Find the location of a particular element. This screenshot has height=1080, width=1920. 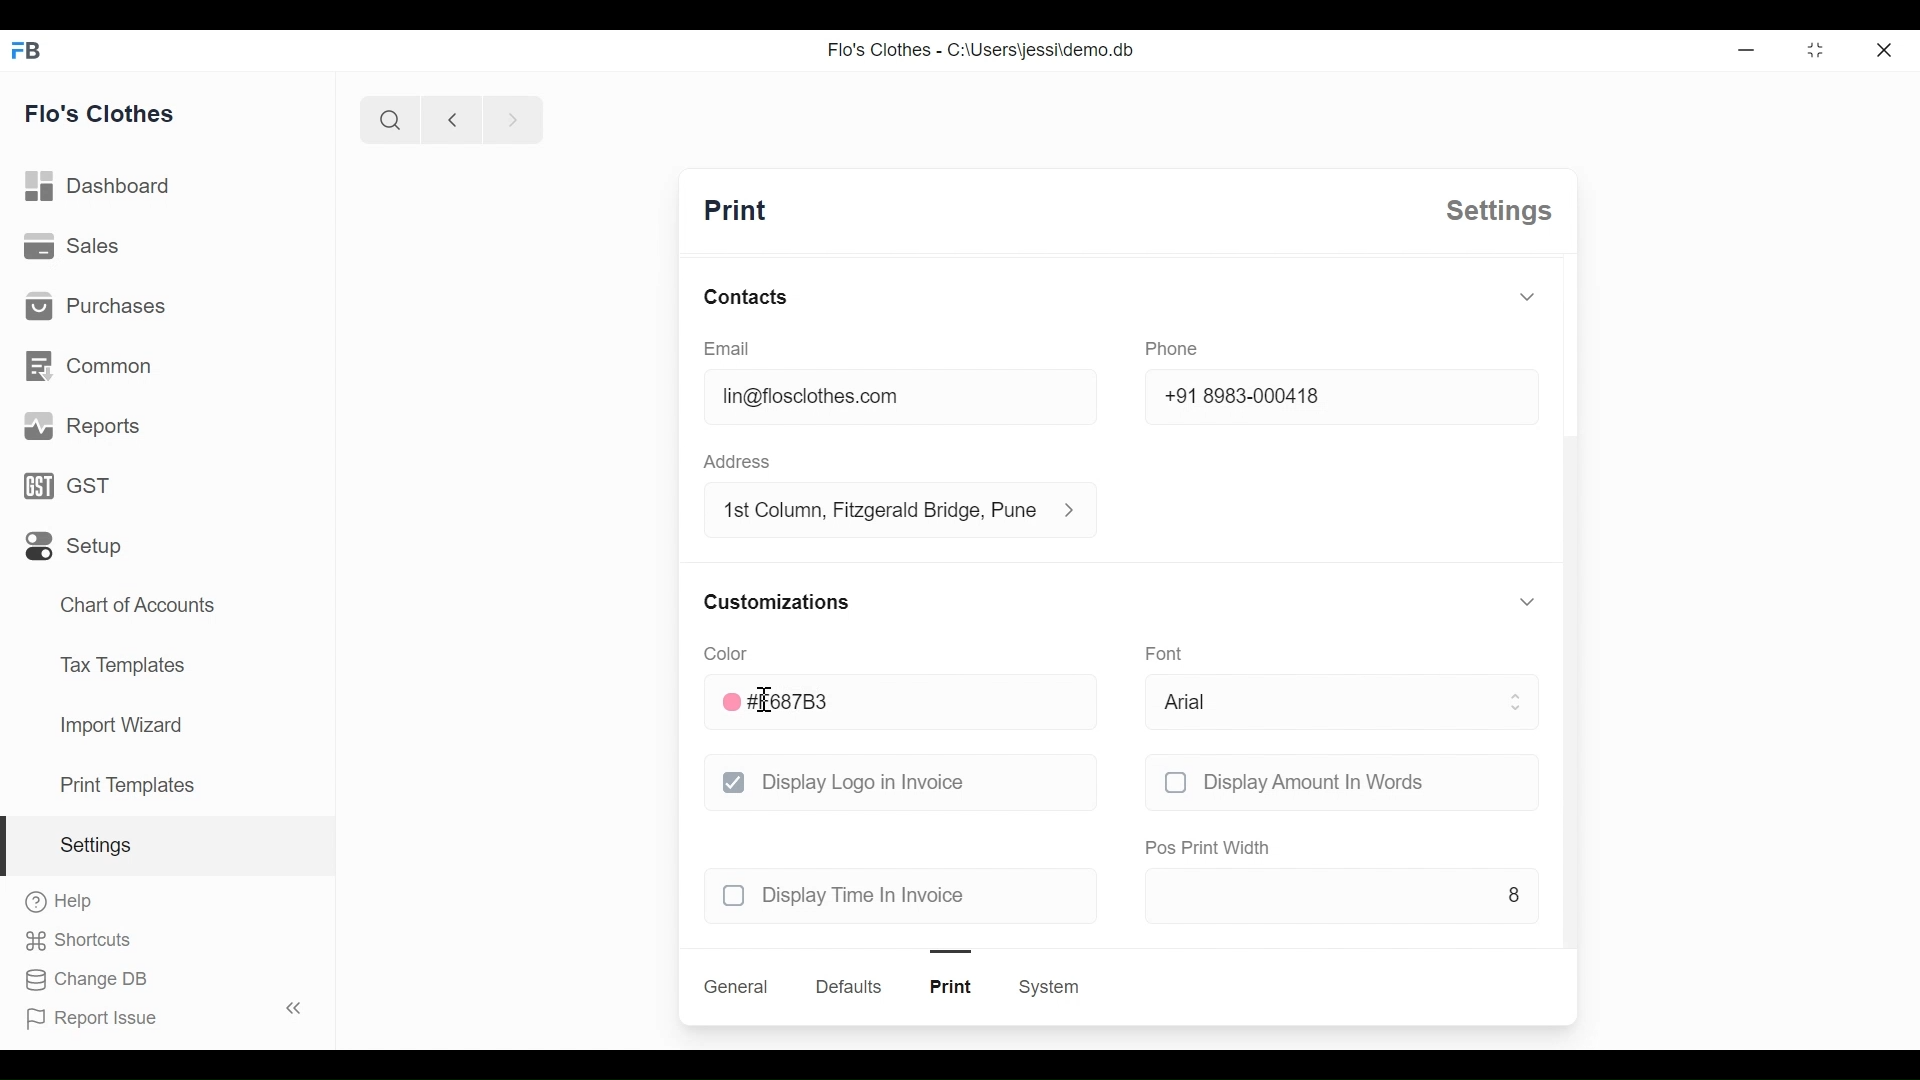

display logo in invoice is located at coordinates (867, 781).